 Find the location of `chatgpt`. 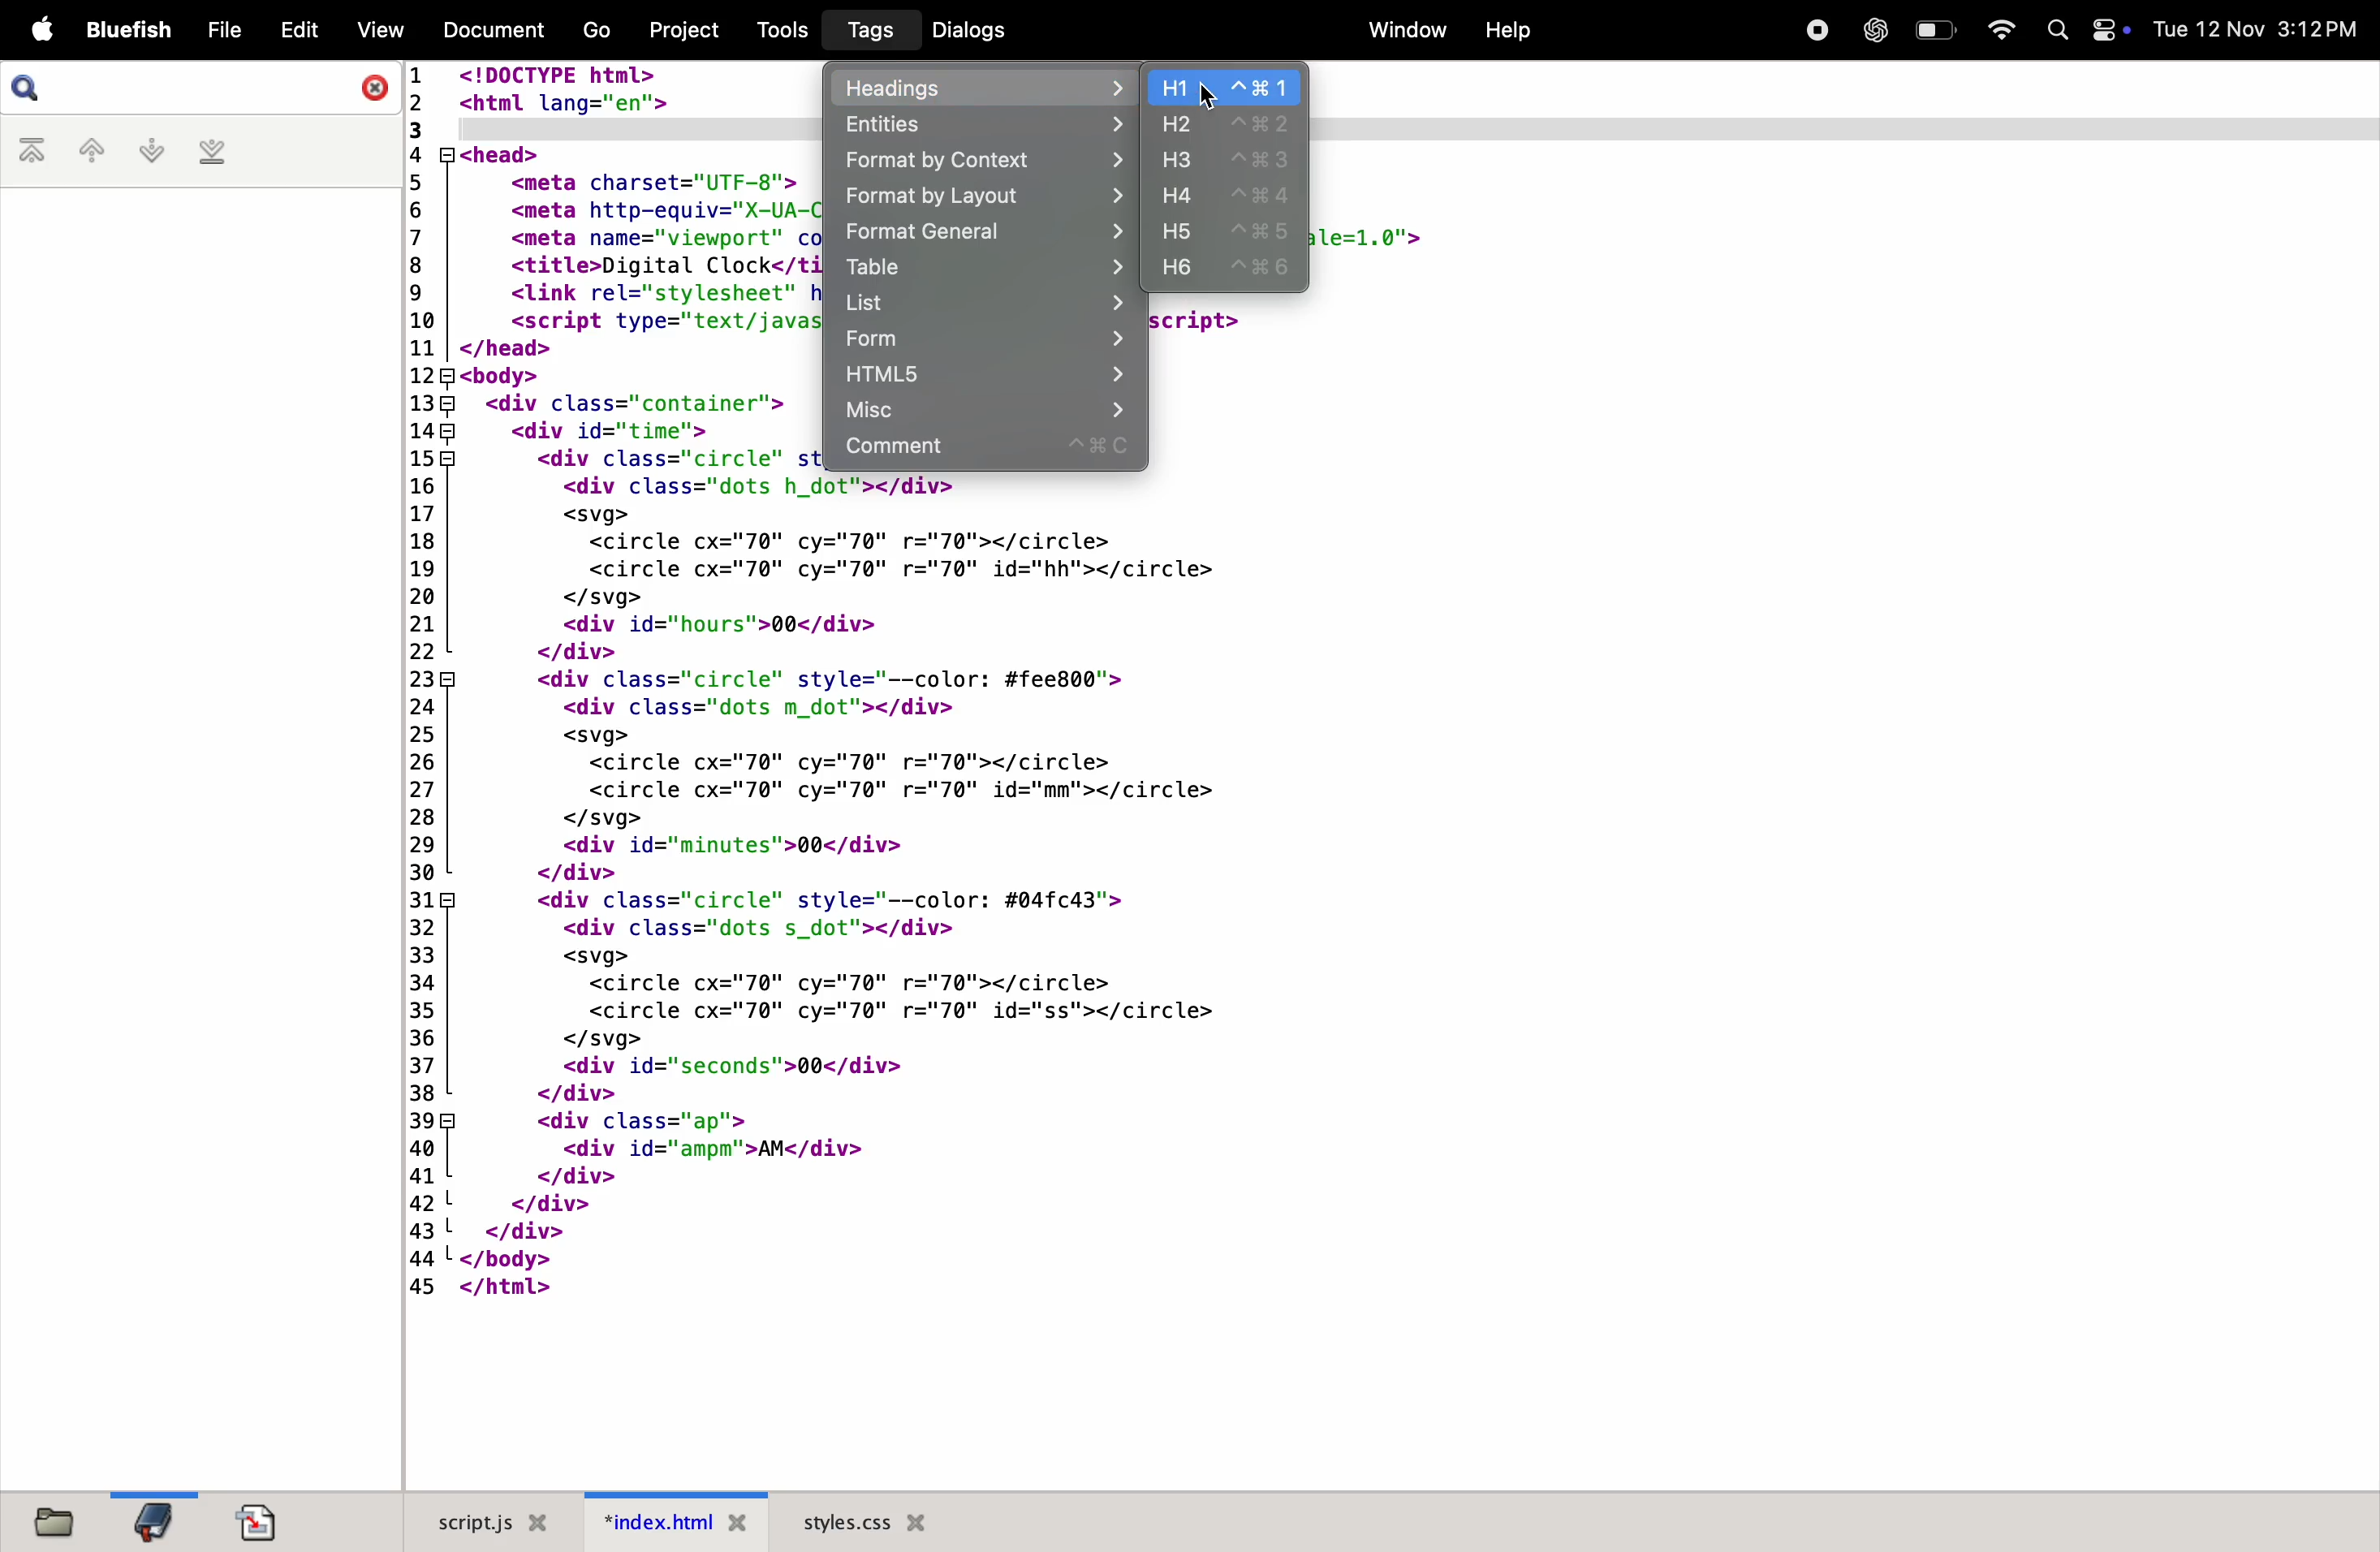

chatgpt is located at coordinates (1873, 30).